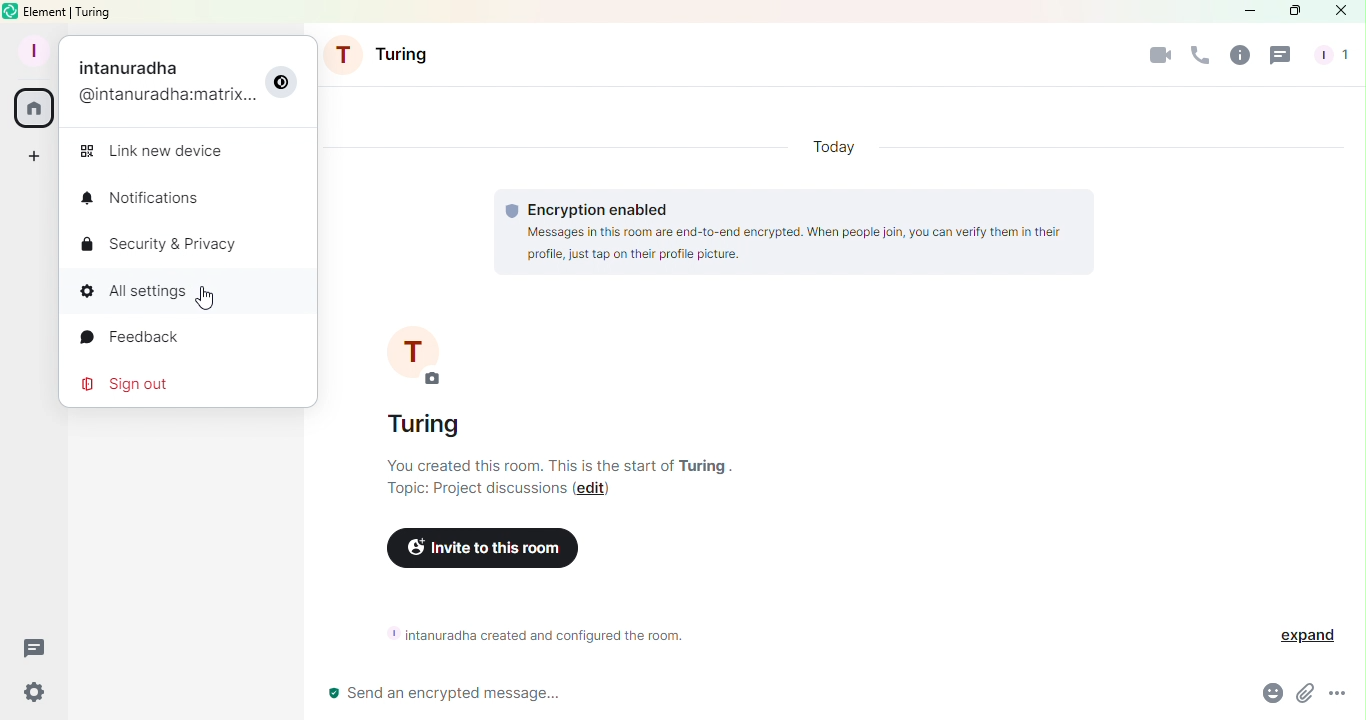  What do you see at coordinates (168, 245) in the screenshot?
I see `Security and Privacy` at bounding box center [168, 245].